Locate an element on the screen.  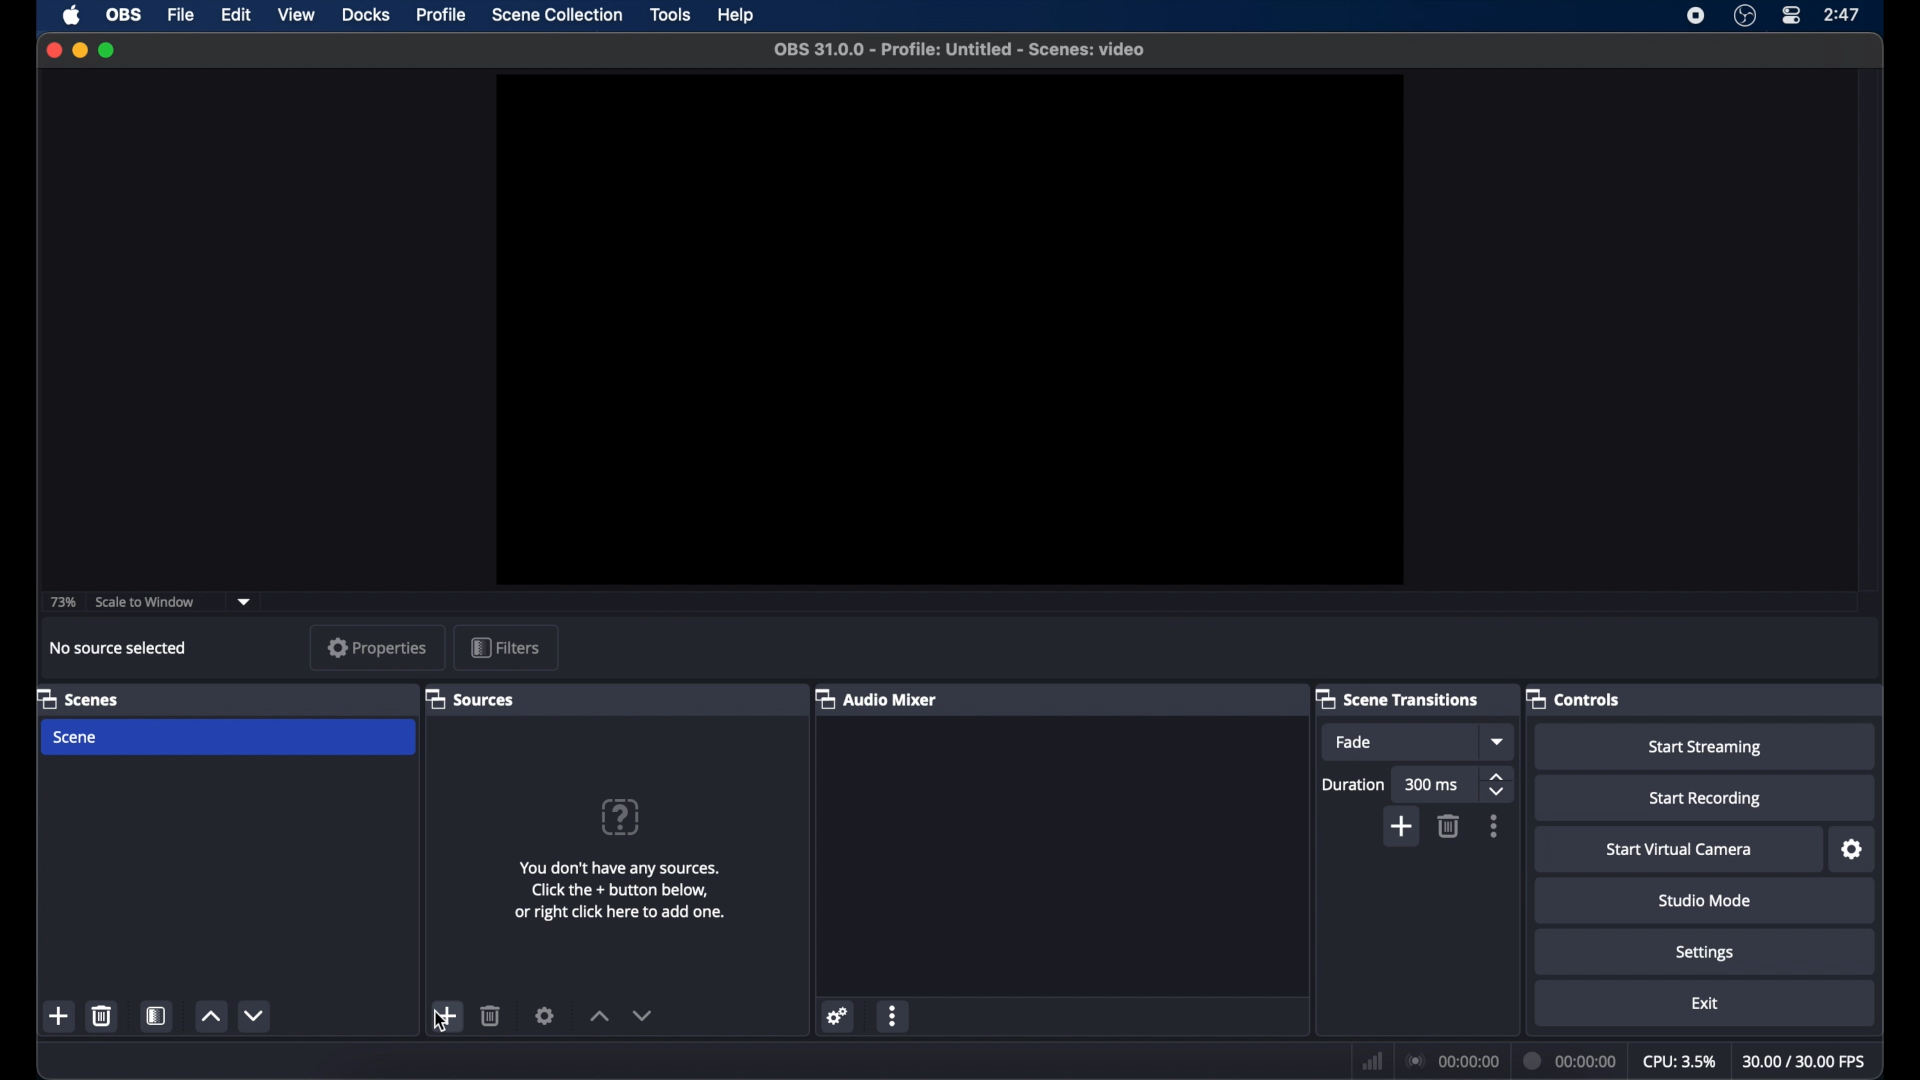
scene collection is located at coordinates (559, 15).